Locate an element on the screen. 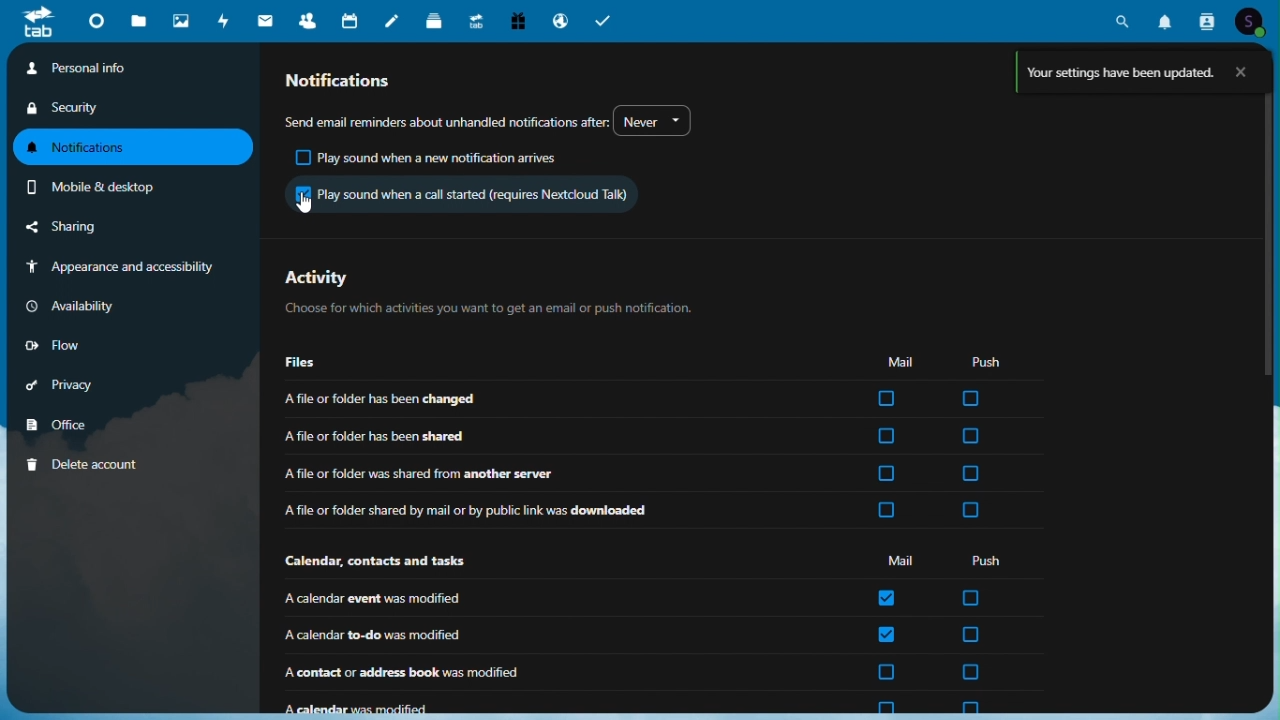  Low is located at coordinates (70, 342).